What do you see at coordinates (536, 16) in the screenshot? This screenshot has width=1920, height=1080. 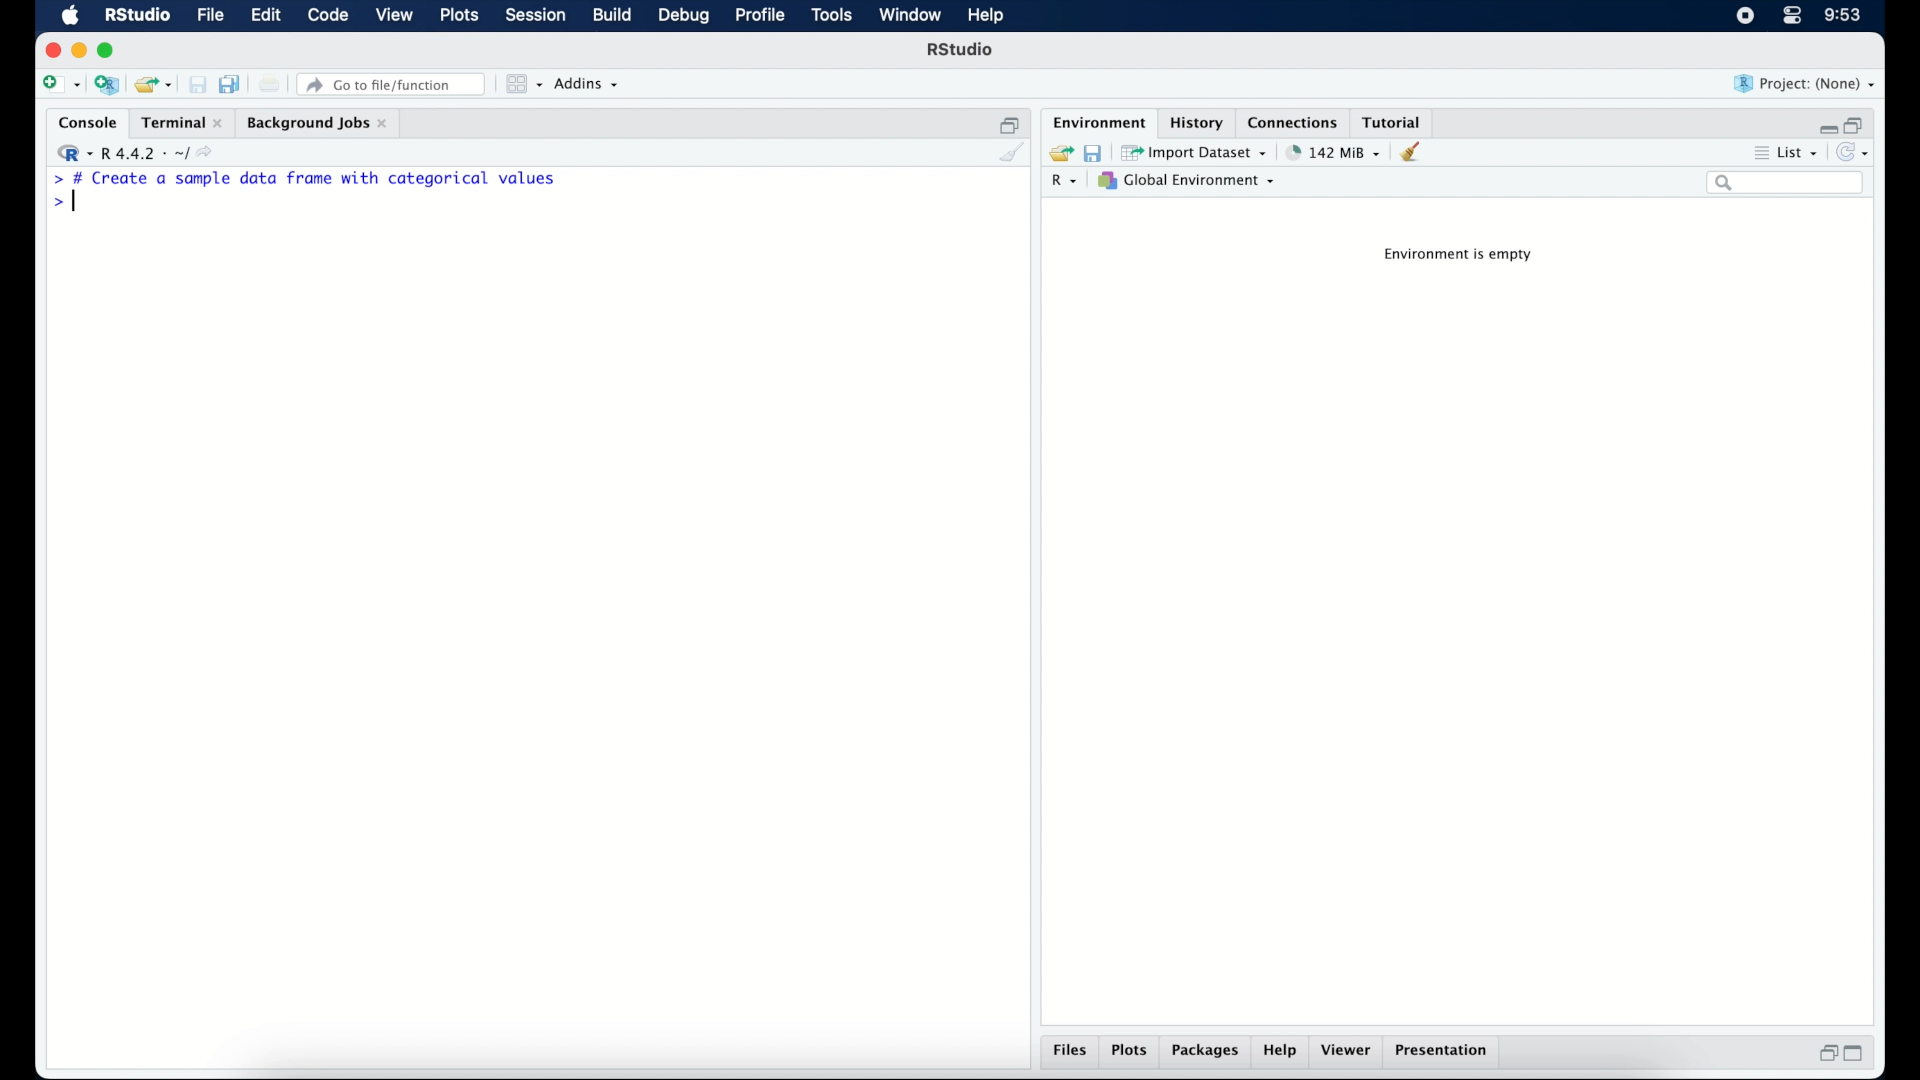 I see `session` at bounding box center [536, 16].